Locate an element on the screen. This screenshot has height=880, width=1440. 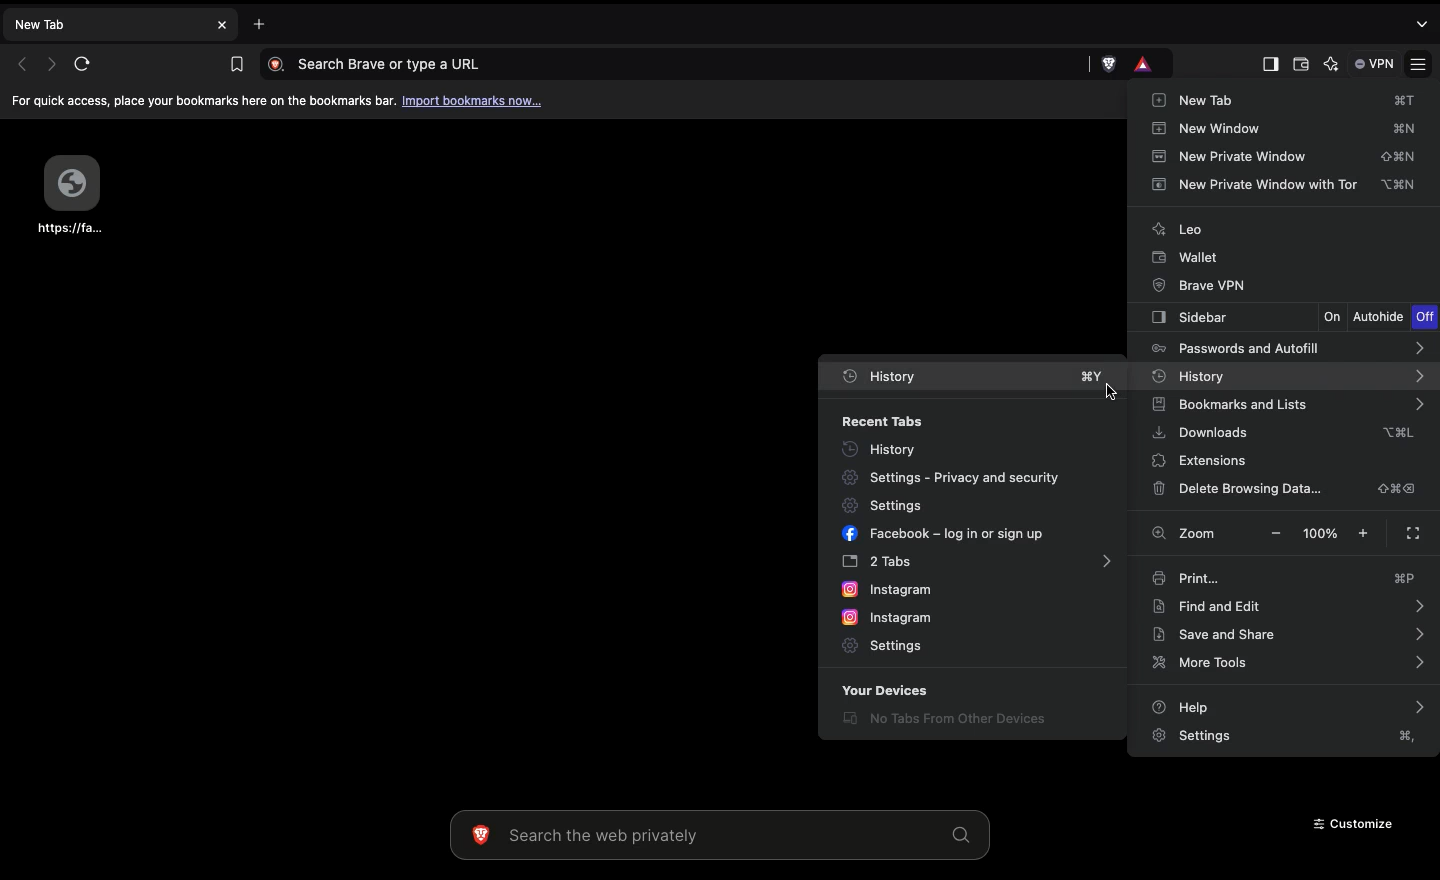
Autohide is located at coordinates (1379, 316).